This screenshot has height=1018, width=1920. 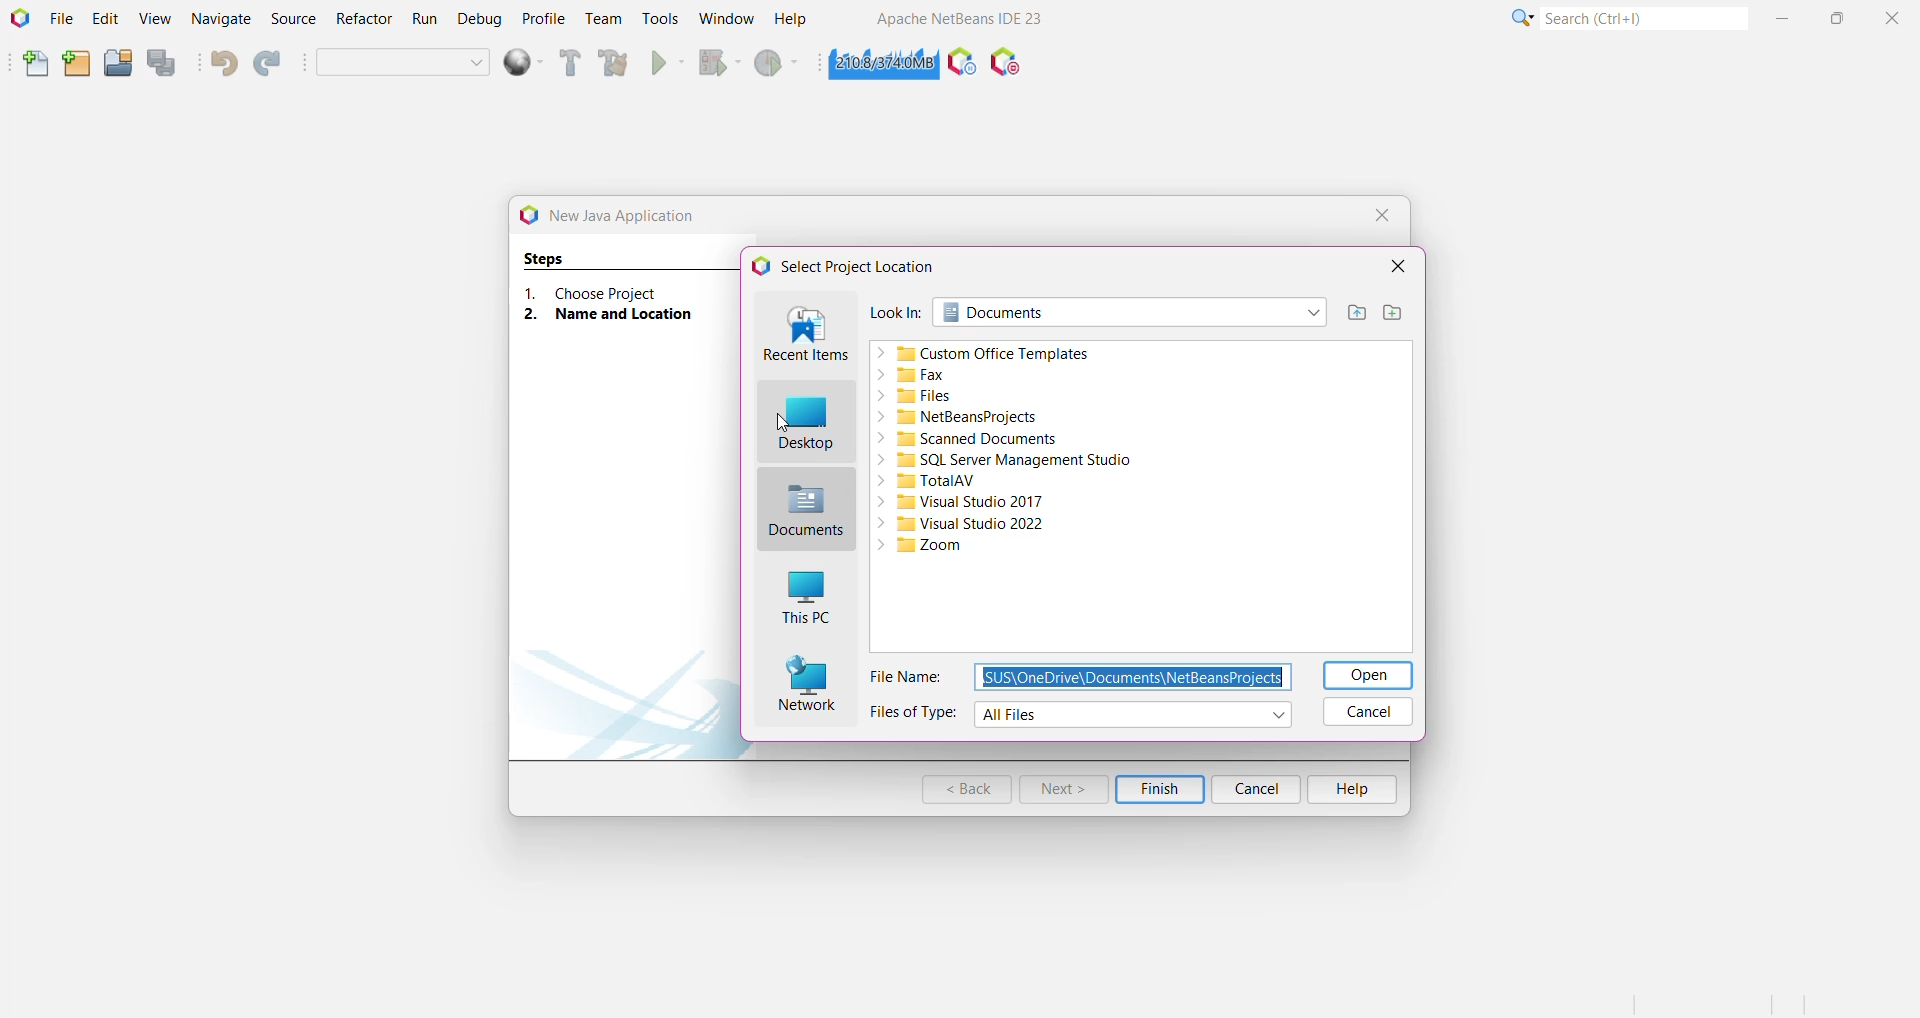 I want to click on Set Project Configuration, so click(x=403, y=62).